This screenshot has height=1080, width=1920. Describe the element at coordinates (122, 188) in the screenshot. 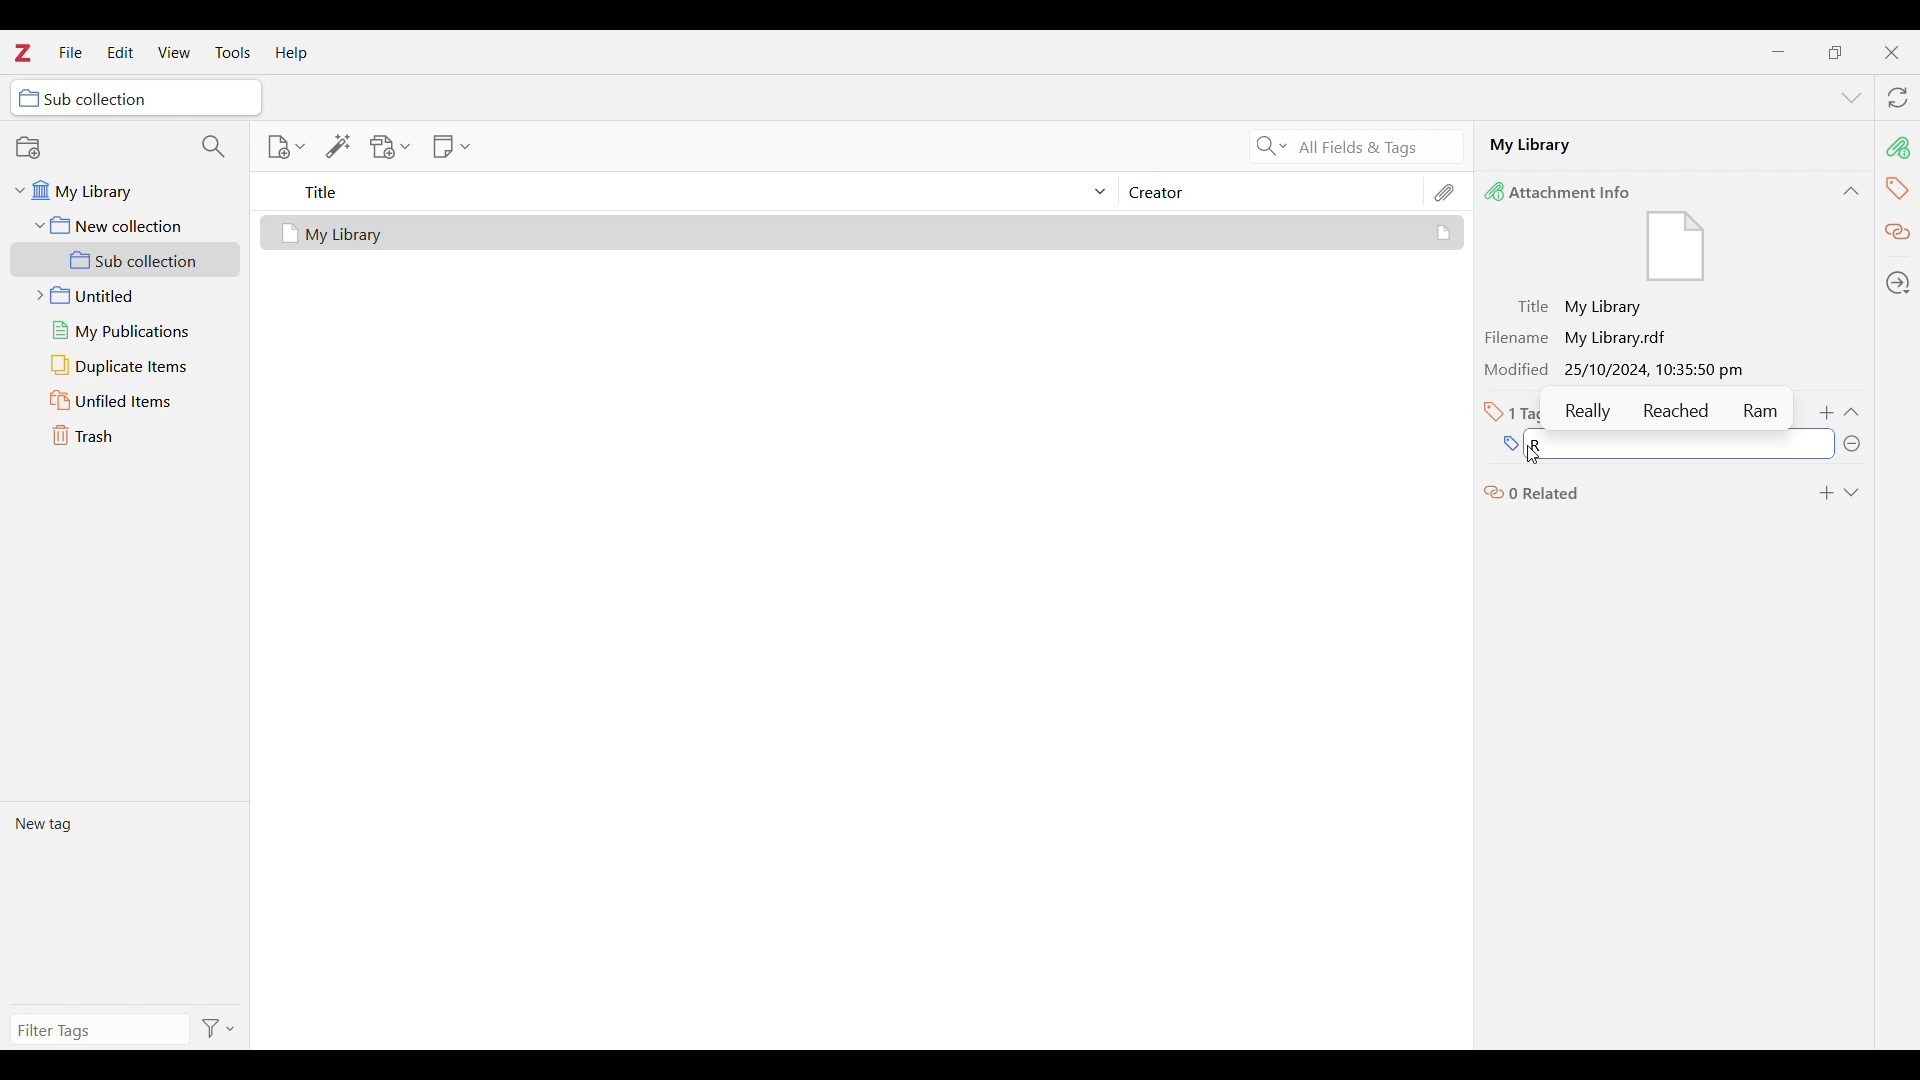

I see `My library folder` at that location.